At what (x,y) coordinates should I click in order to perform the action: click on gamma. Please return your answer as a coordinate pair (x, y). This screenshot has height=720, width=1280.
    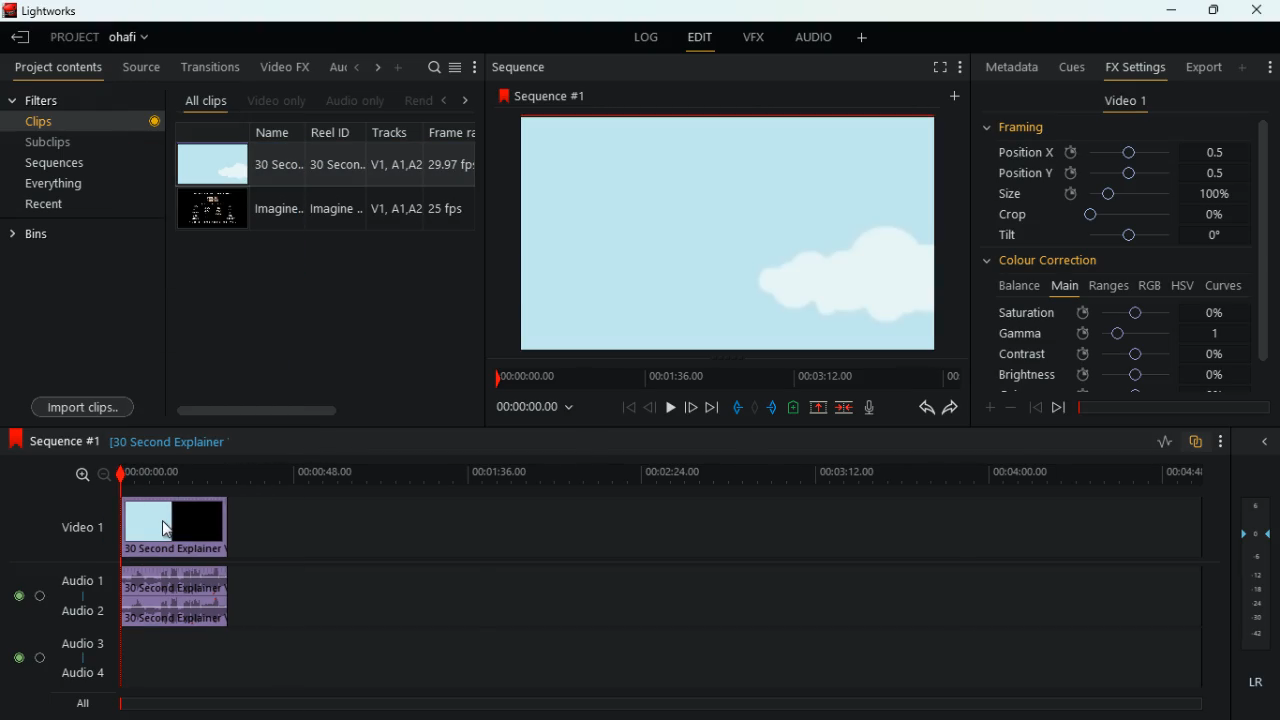
    Looking at the image, I should click on (1118, 332).